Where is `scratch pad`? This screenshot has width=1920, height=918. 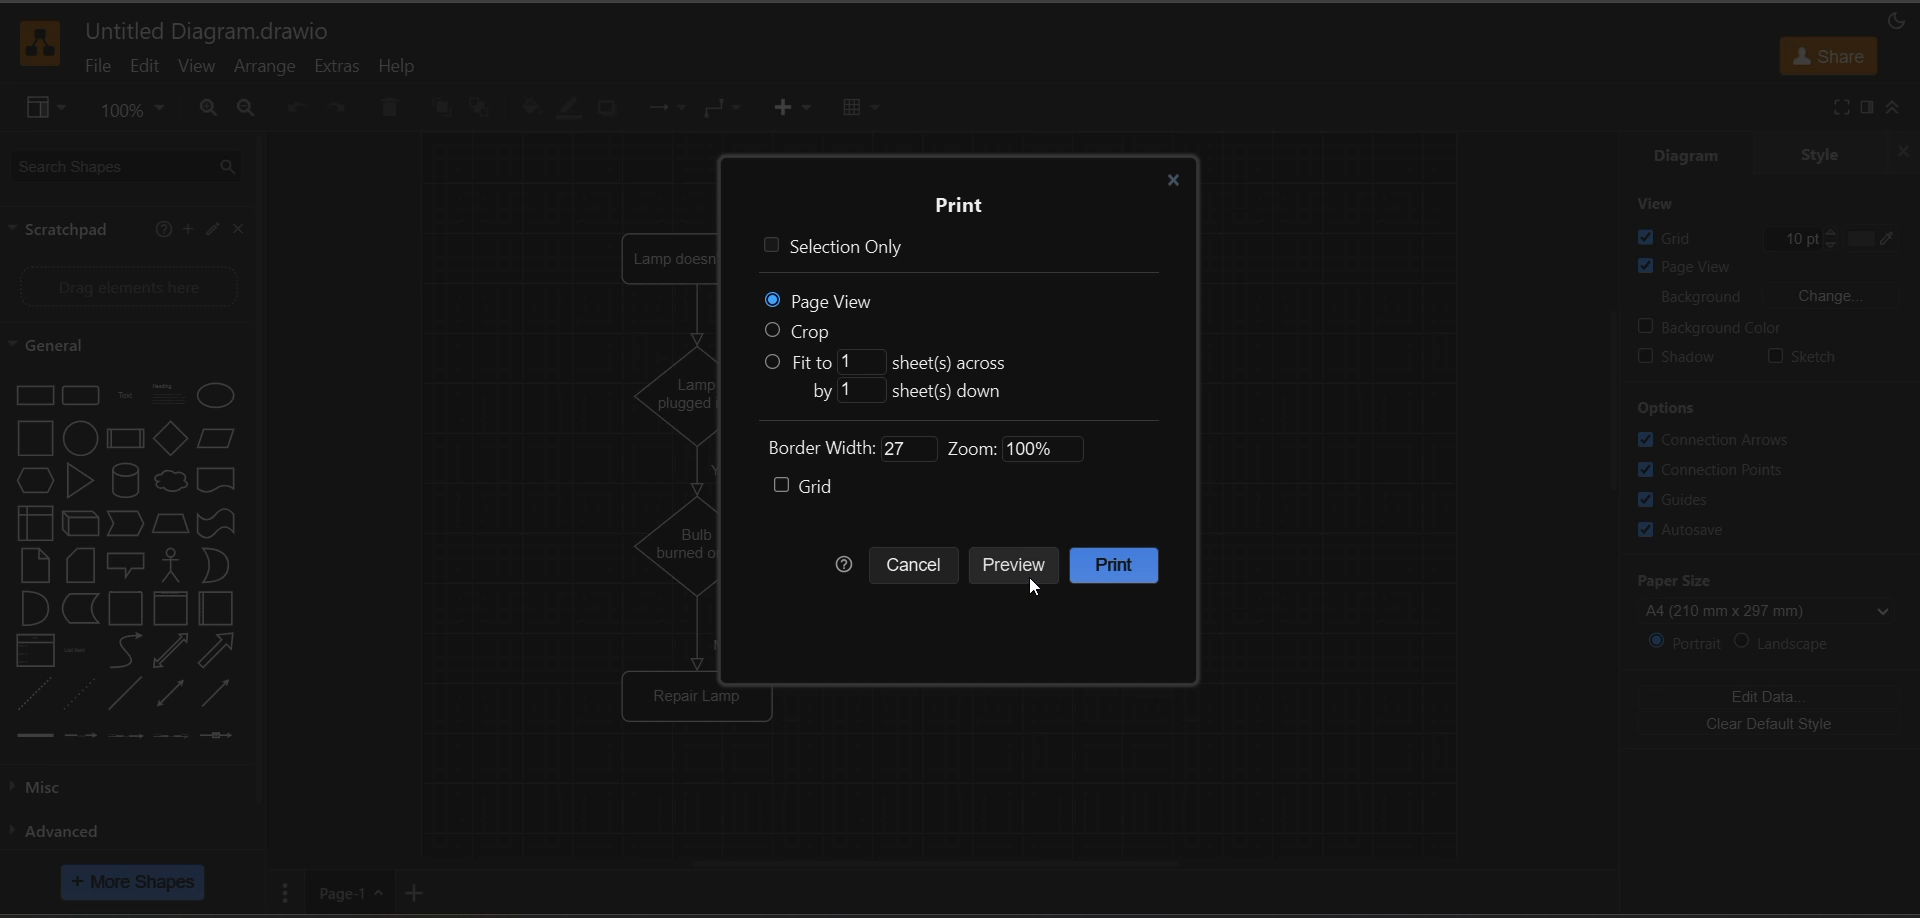
scratch pad is located at coordinates (56, 227).